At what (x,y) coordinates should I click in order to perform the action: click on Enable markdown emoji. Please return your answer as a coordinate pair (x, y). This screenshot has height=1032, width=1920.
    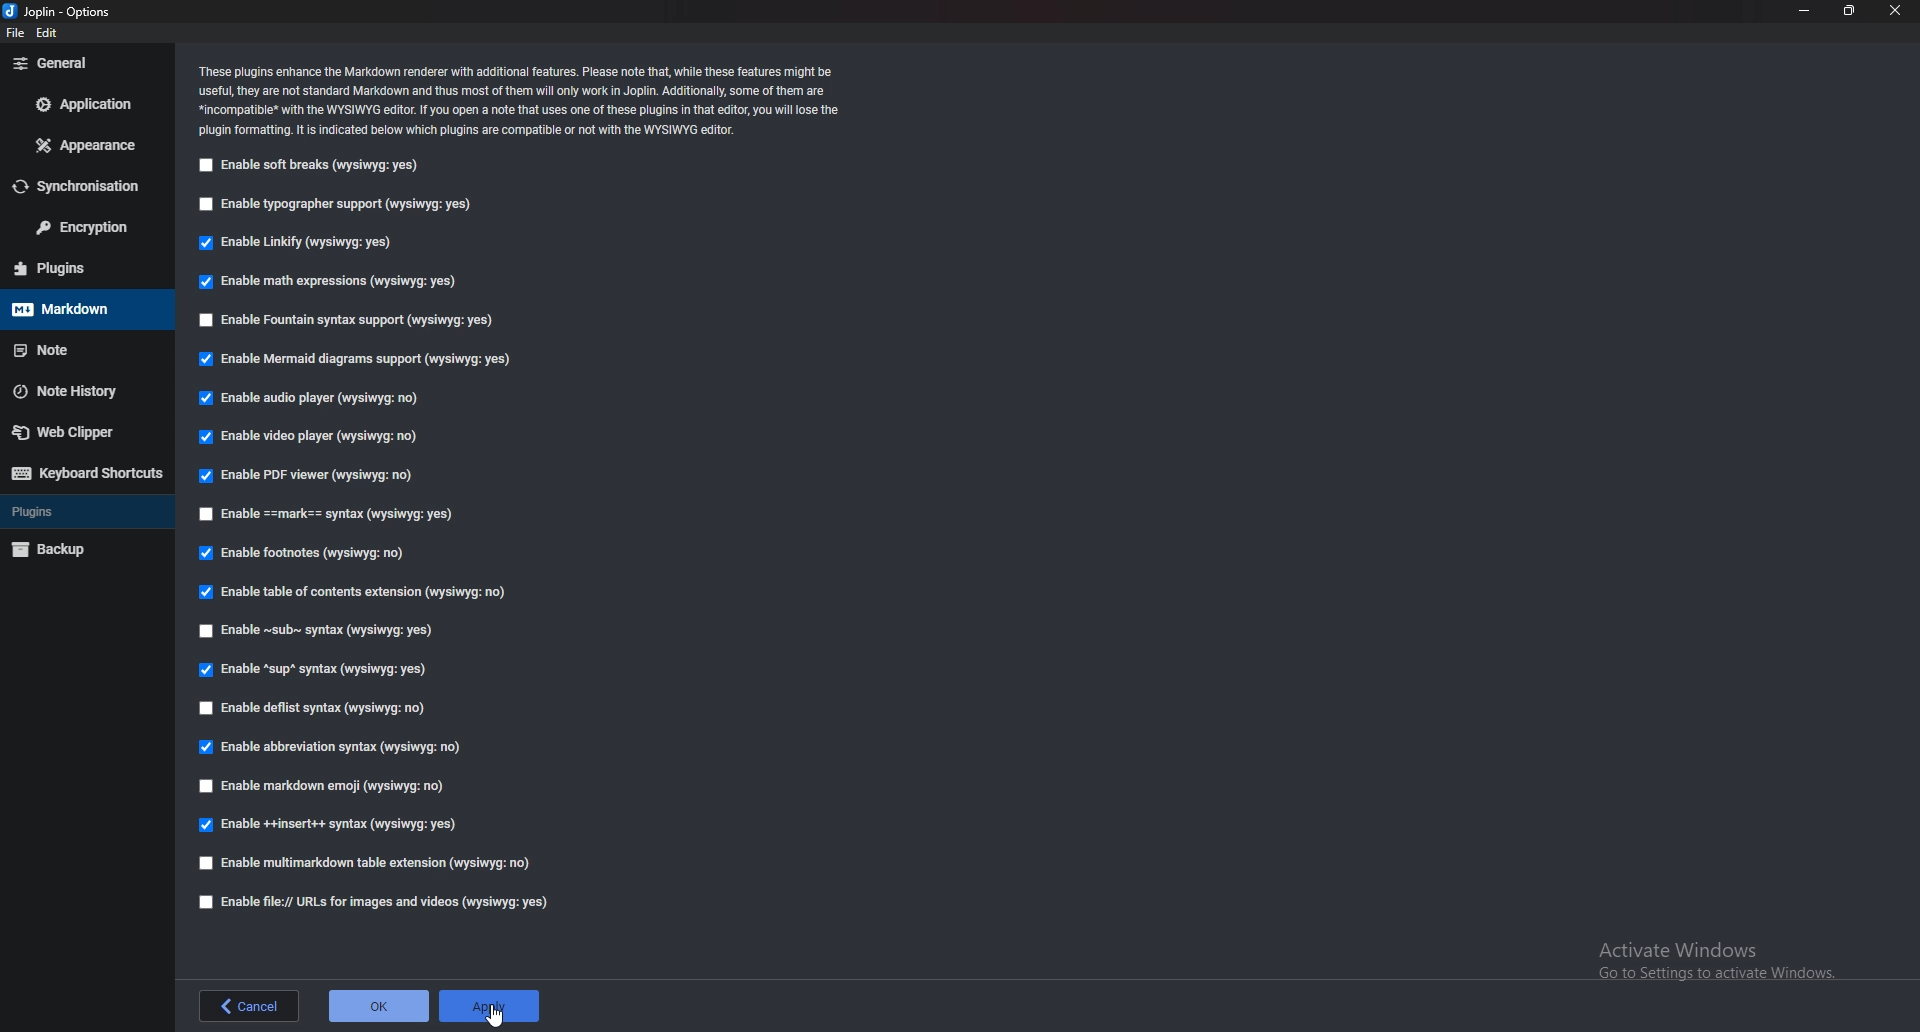
    Looking at the image, I should click on (326, 785).